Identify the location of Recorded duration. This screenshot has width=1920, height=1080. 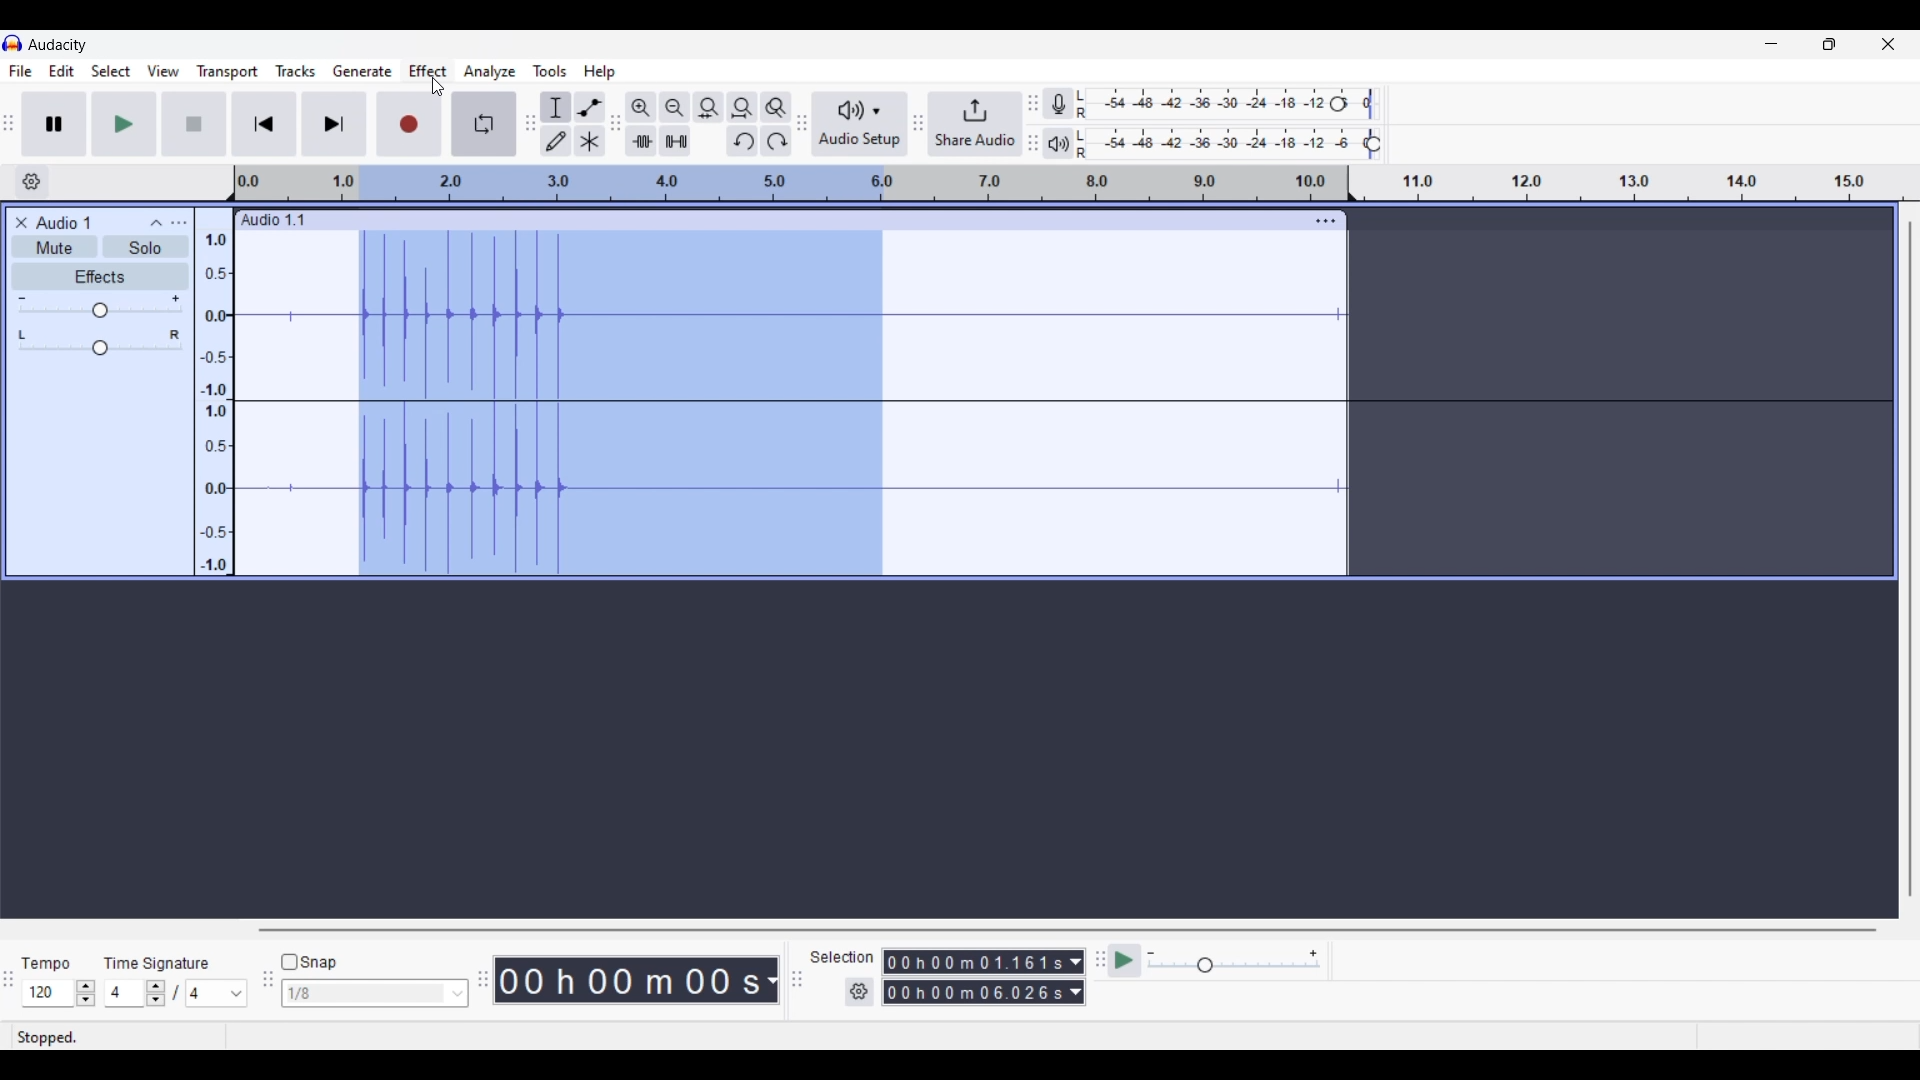
(628, 980).